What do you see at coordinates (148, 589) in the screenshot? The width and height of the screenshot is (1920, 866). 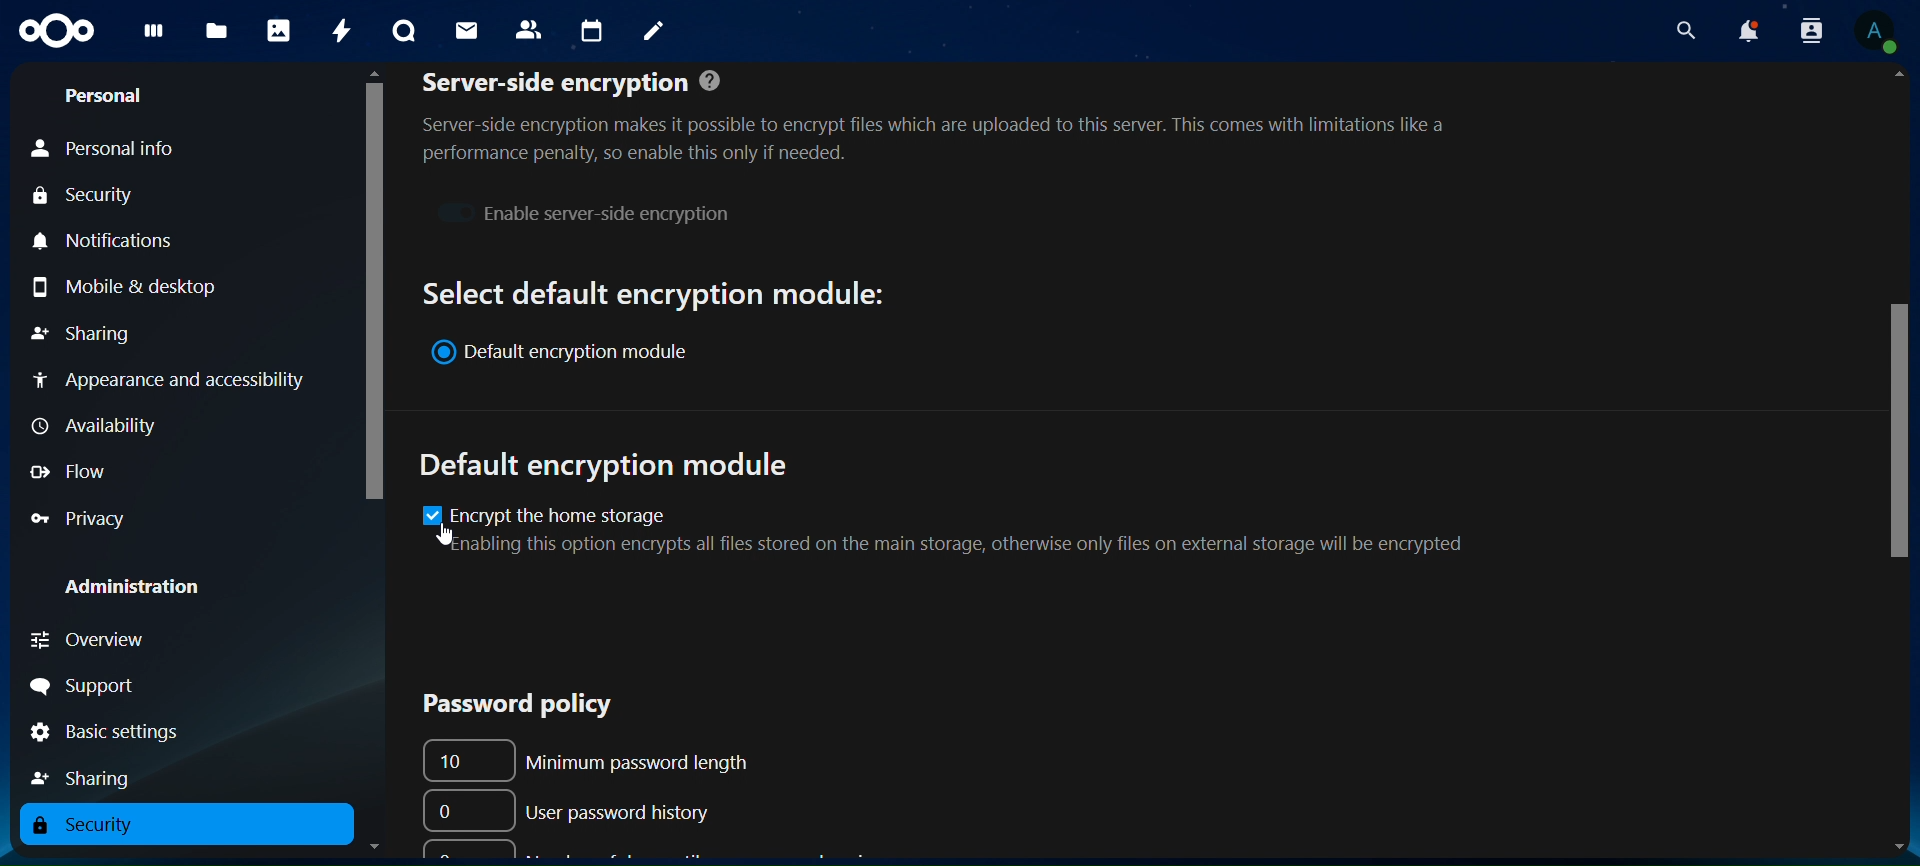 I see `administration` at bounding box center [148, 589].